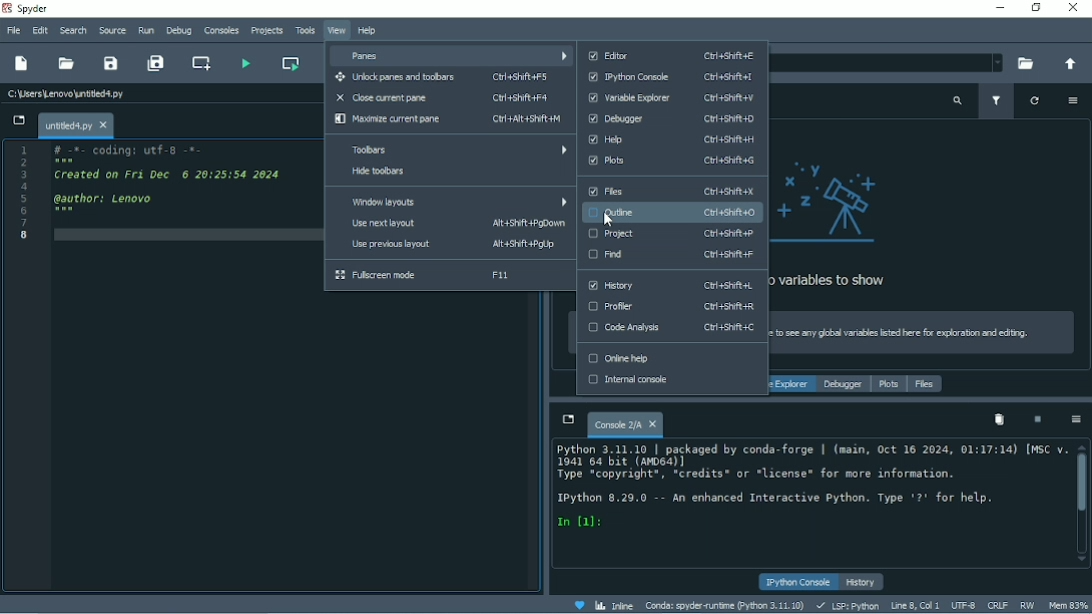 Image resolution: width=1092 pixels, height=614 pixels. I want to click on Save all files, so click(159, 63).